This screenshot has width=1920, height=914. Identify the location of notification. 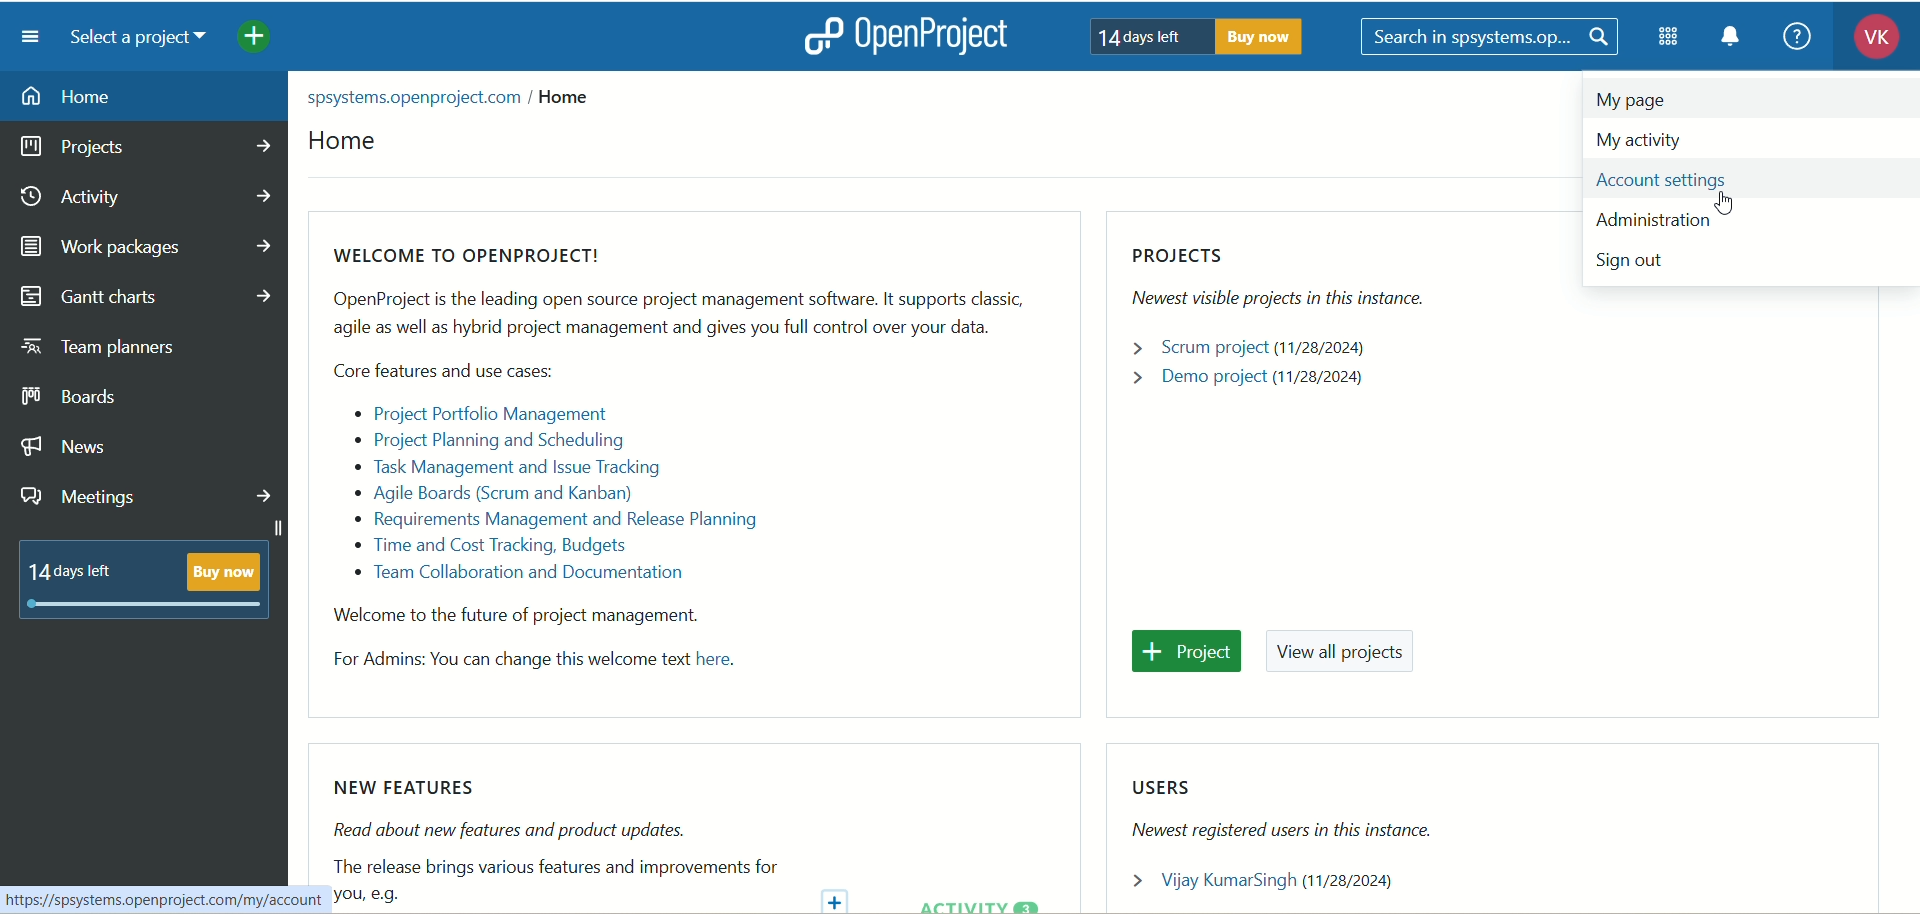
(1738, 40).